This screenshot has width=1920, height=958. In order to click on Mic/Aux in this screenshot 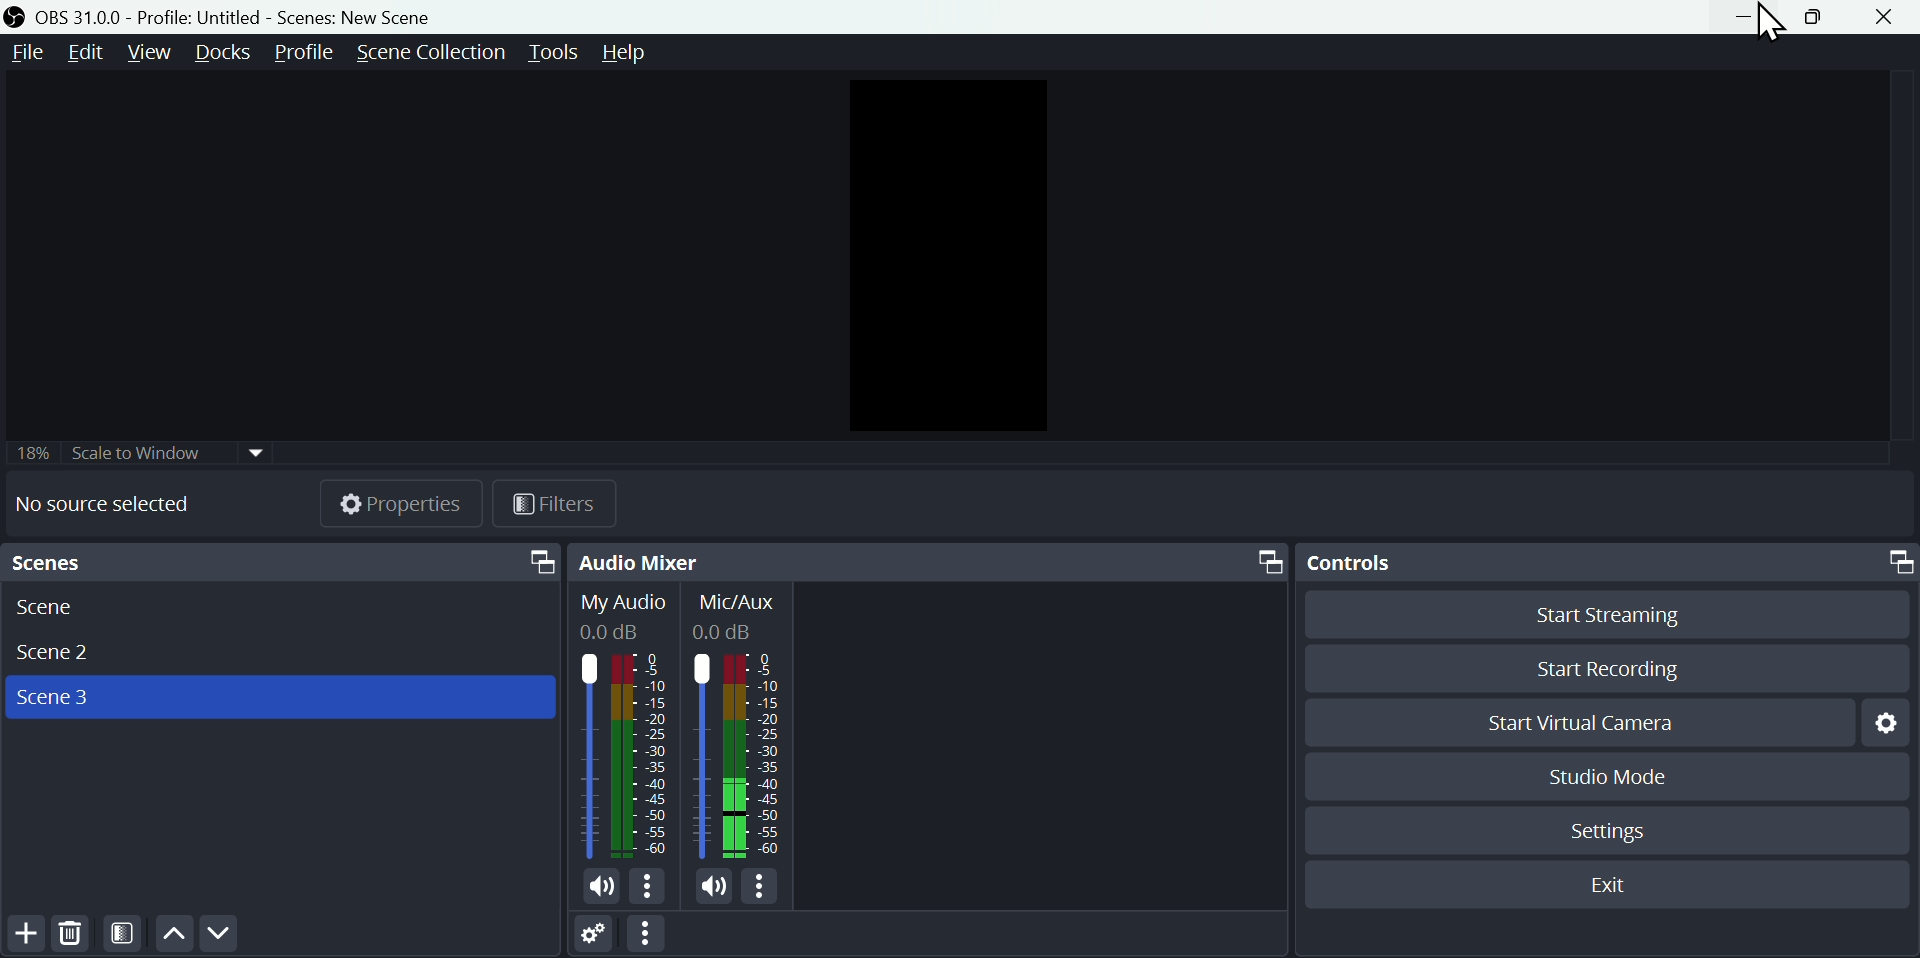, I will do `click(739, 726)`.